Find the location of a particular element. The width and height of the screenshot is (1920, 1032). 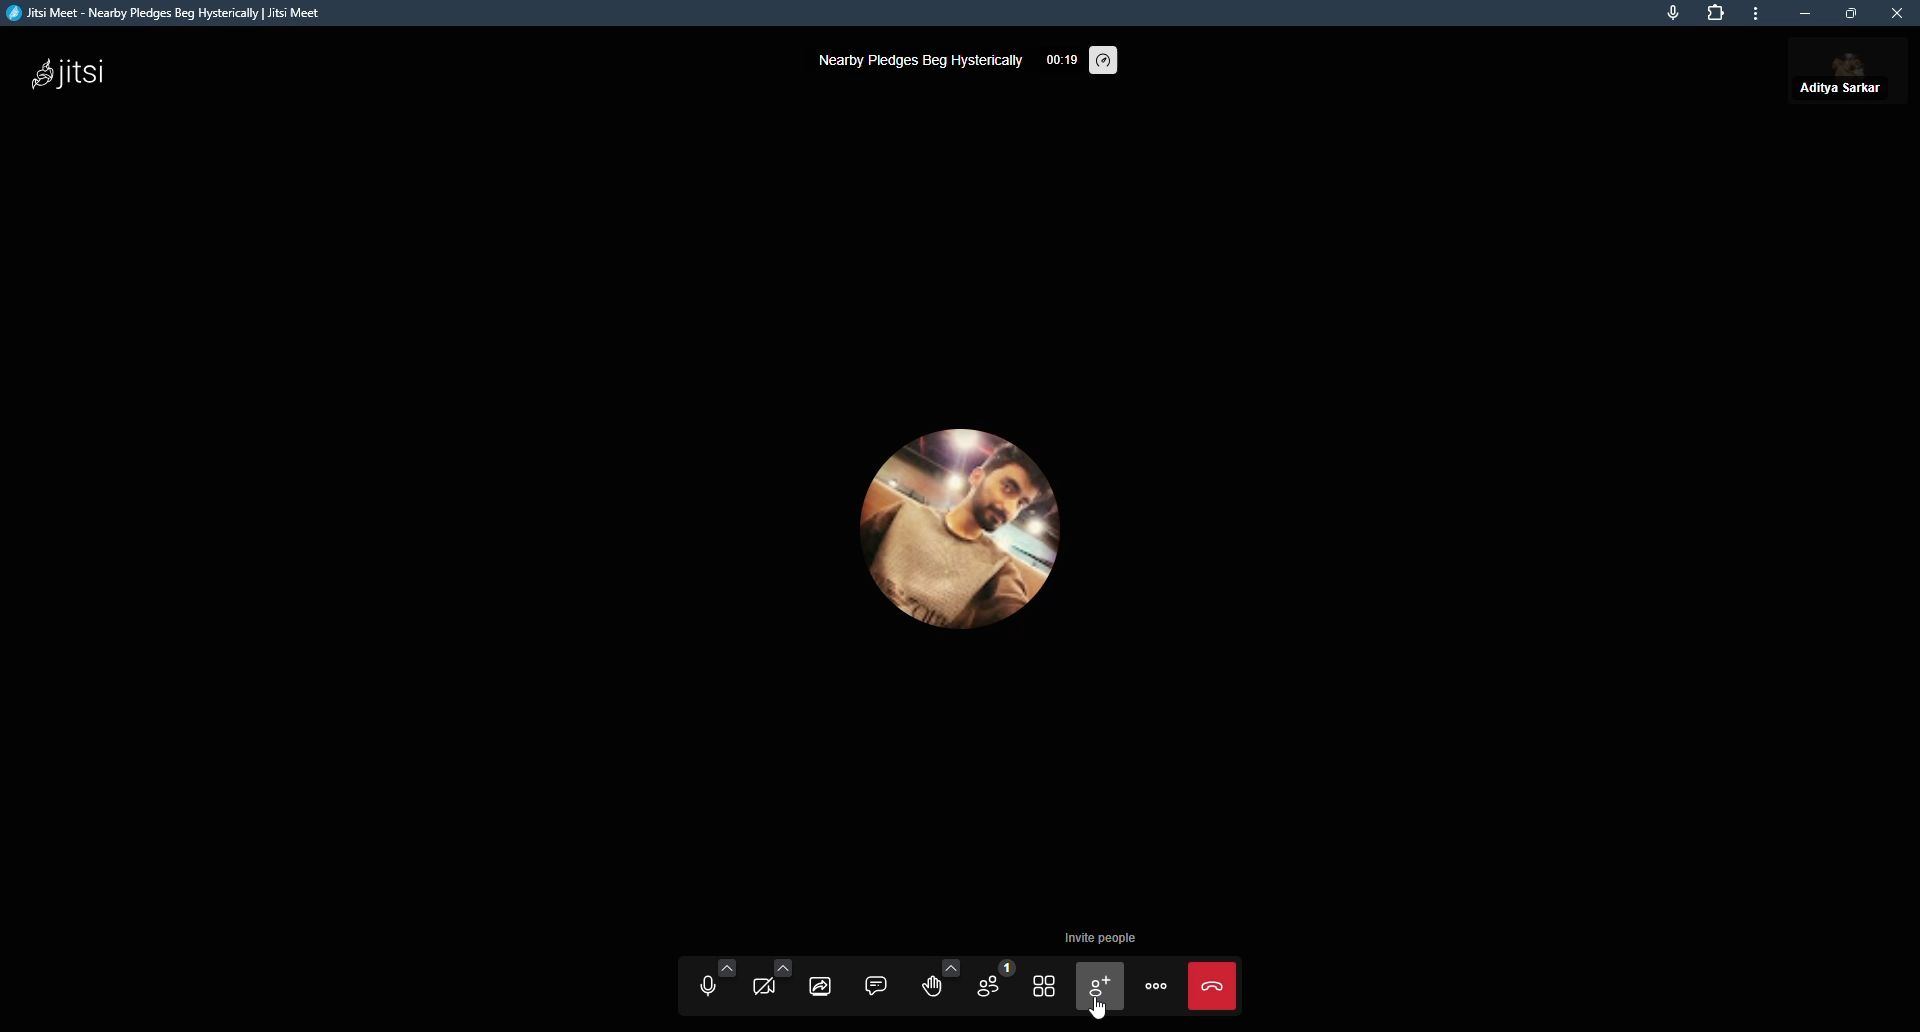

invite people is located at coordinates (1097, 933).